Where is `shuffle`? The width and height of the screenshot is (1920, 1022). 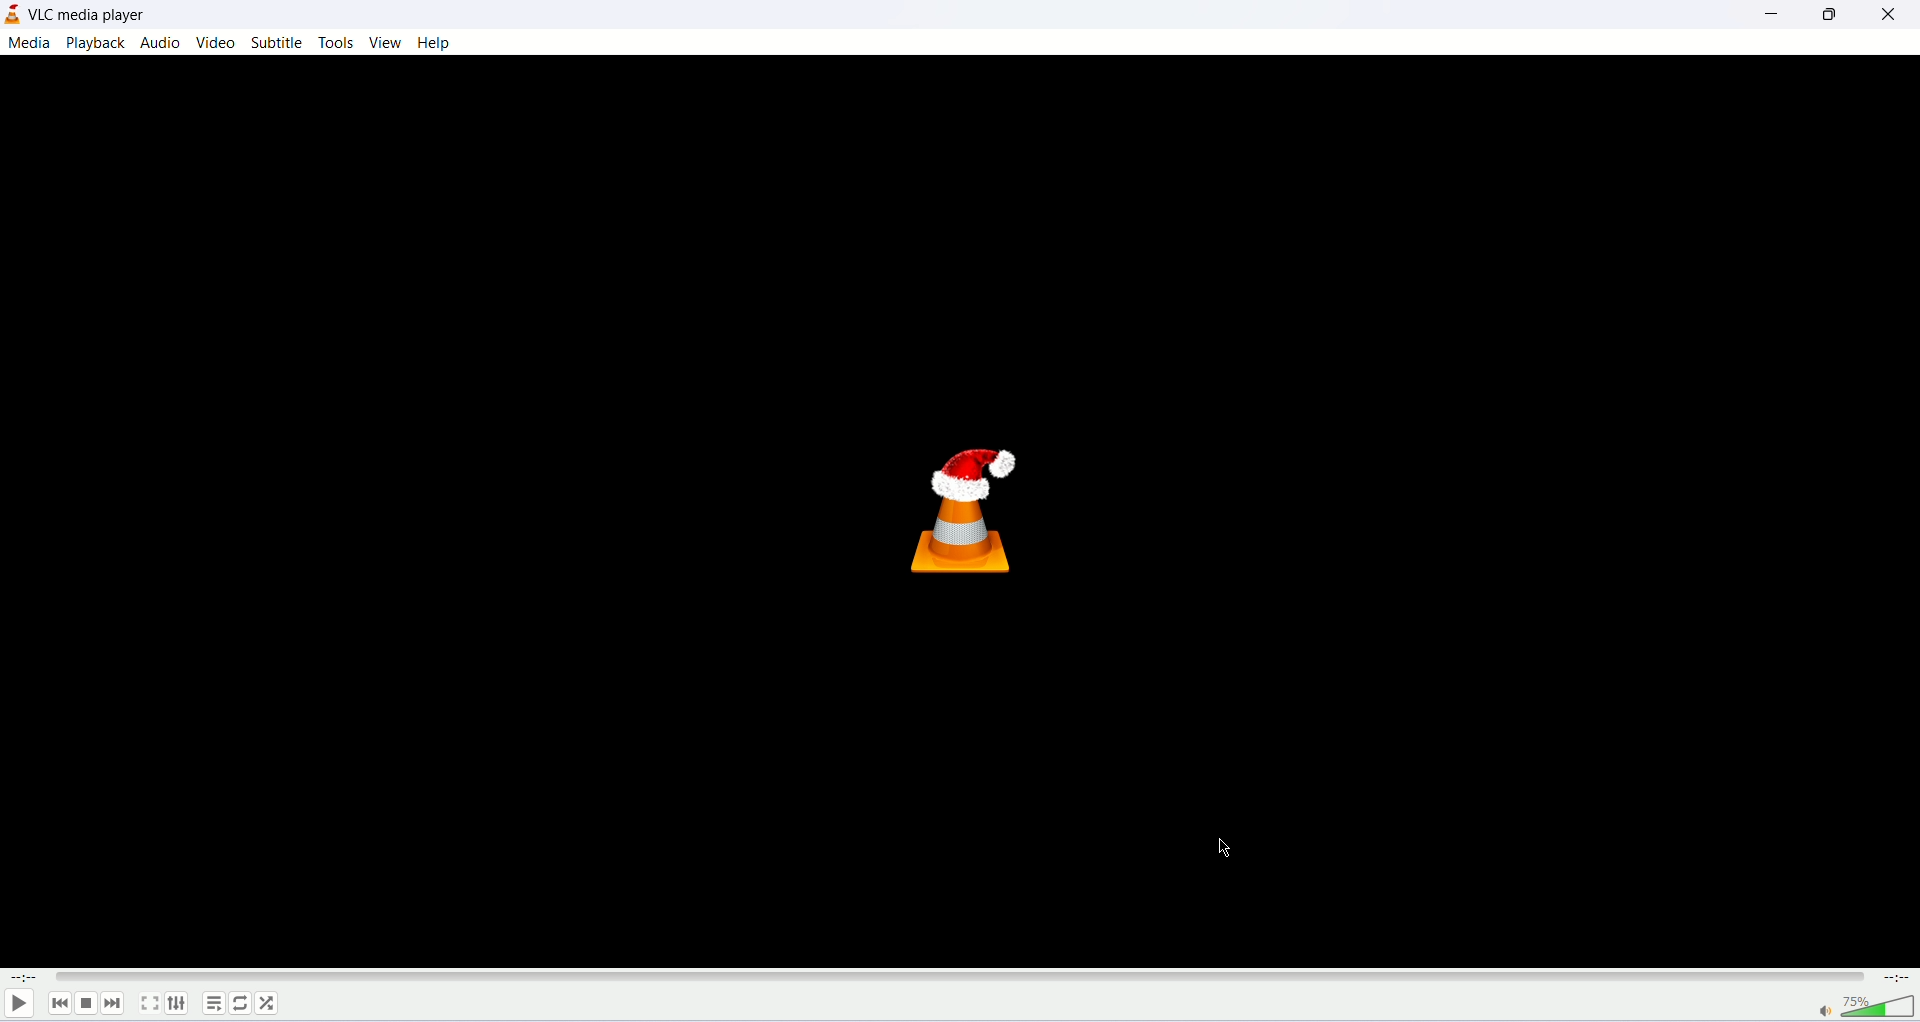
shuffle is located at coordinates (269, 1000).